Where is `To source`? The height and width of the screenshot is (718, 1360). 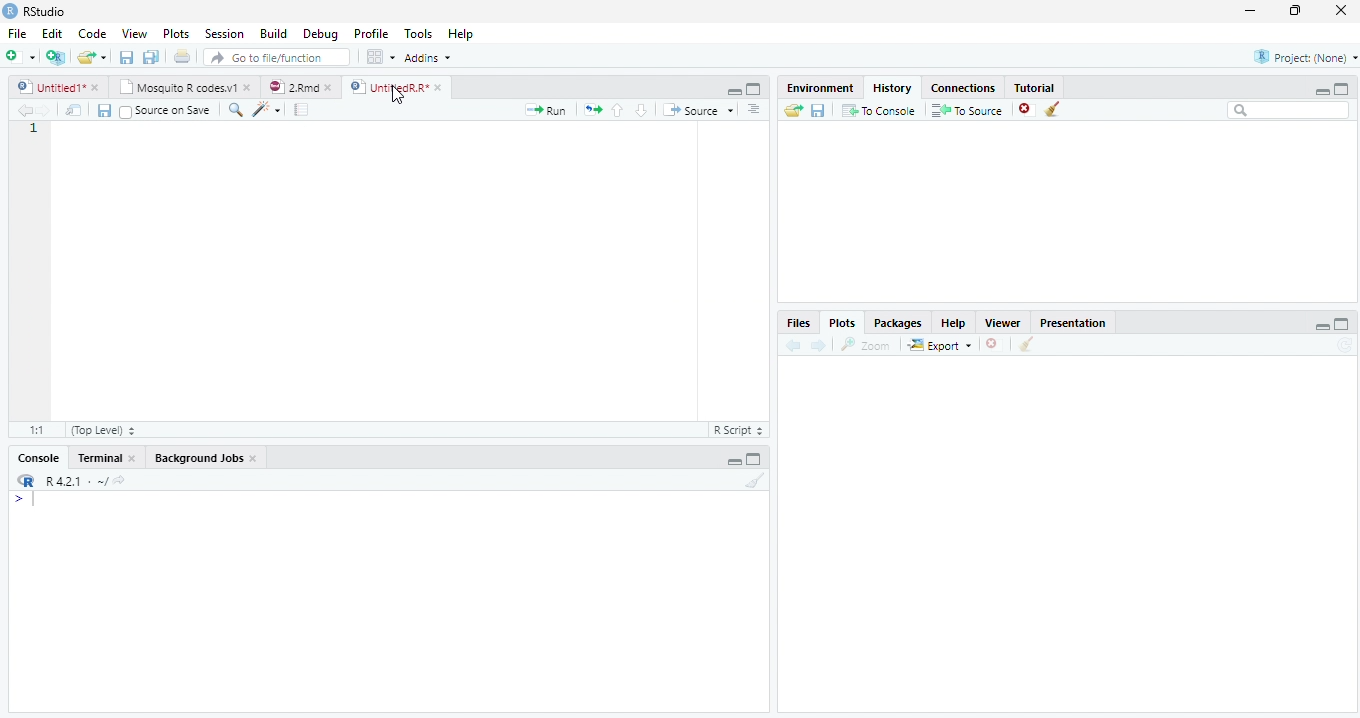
To source is located at coordinates (969, 110).